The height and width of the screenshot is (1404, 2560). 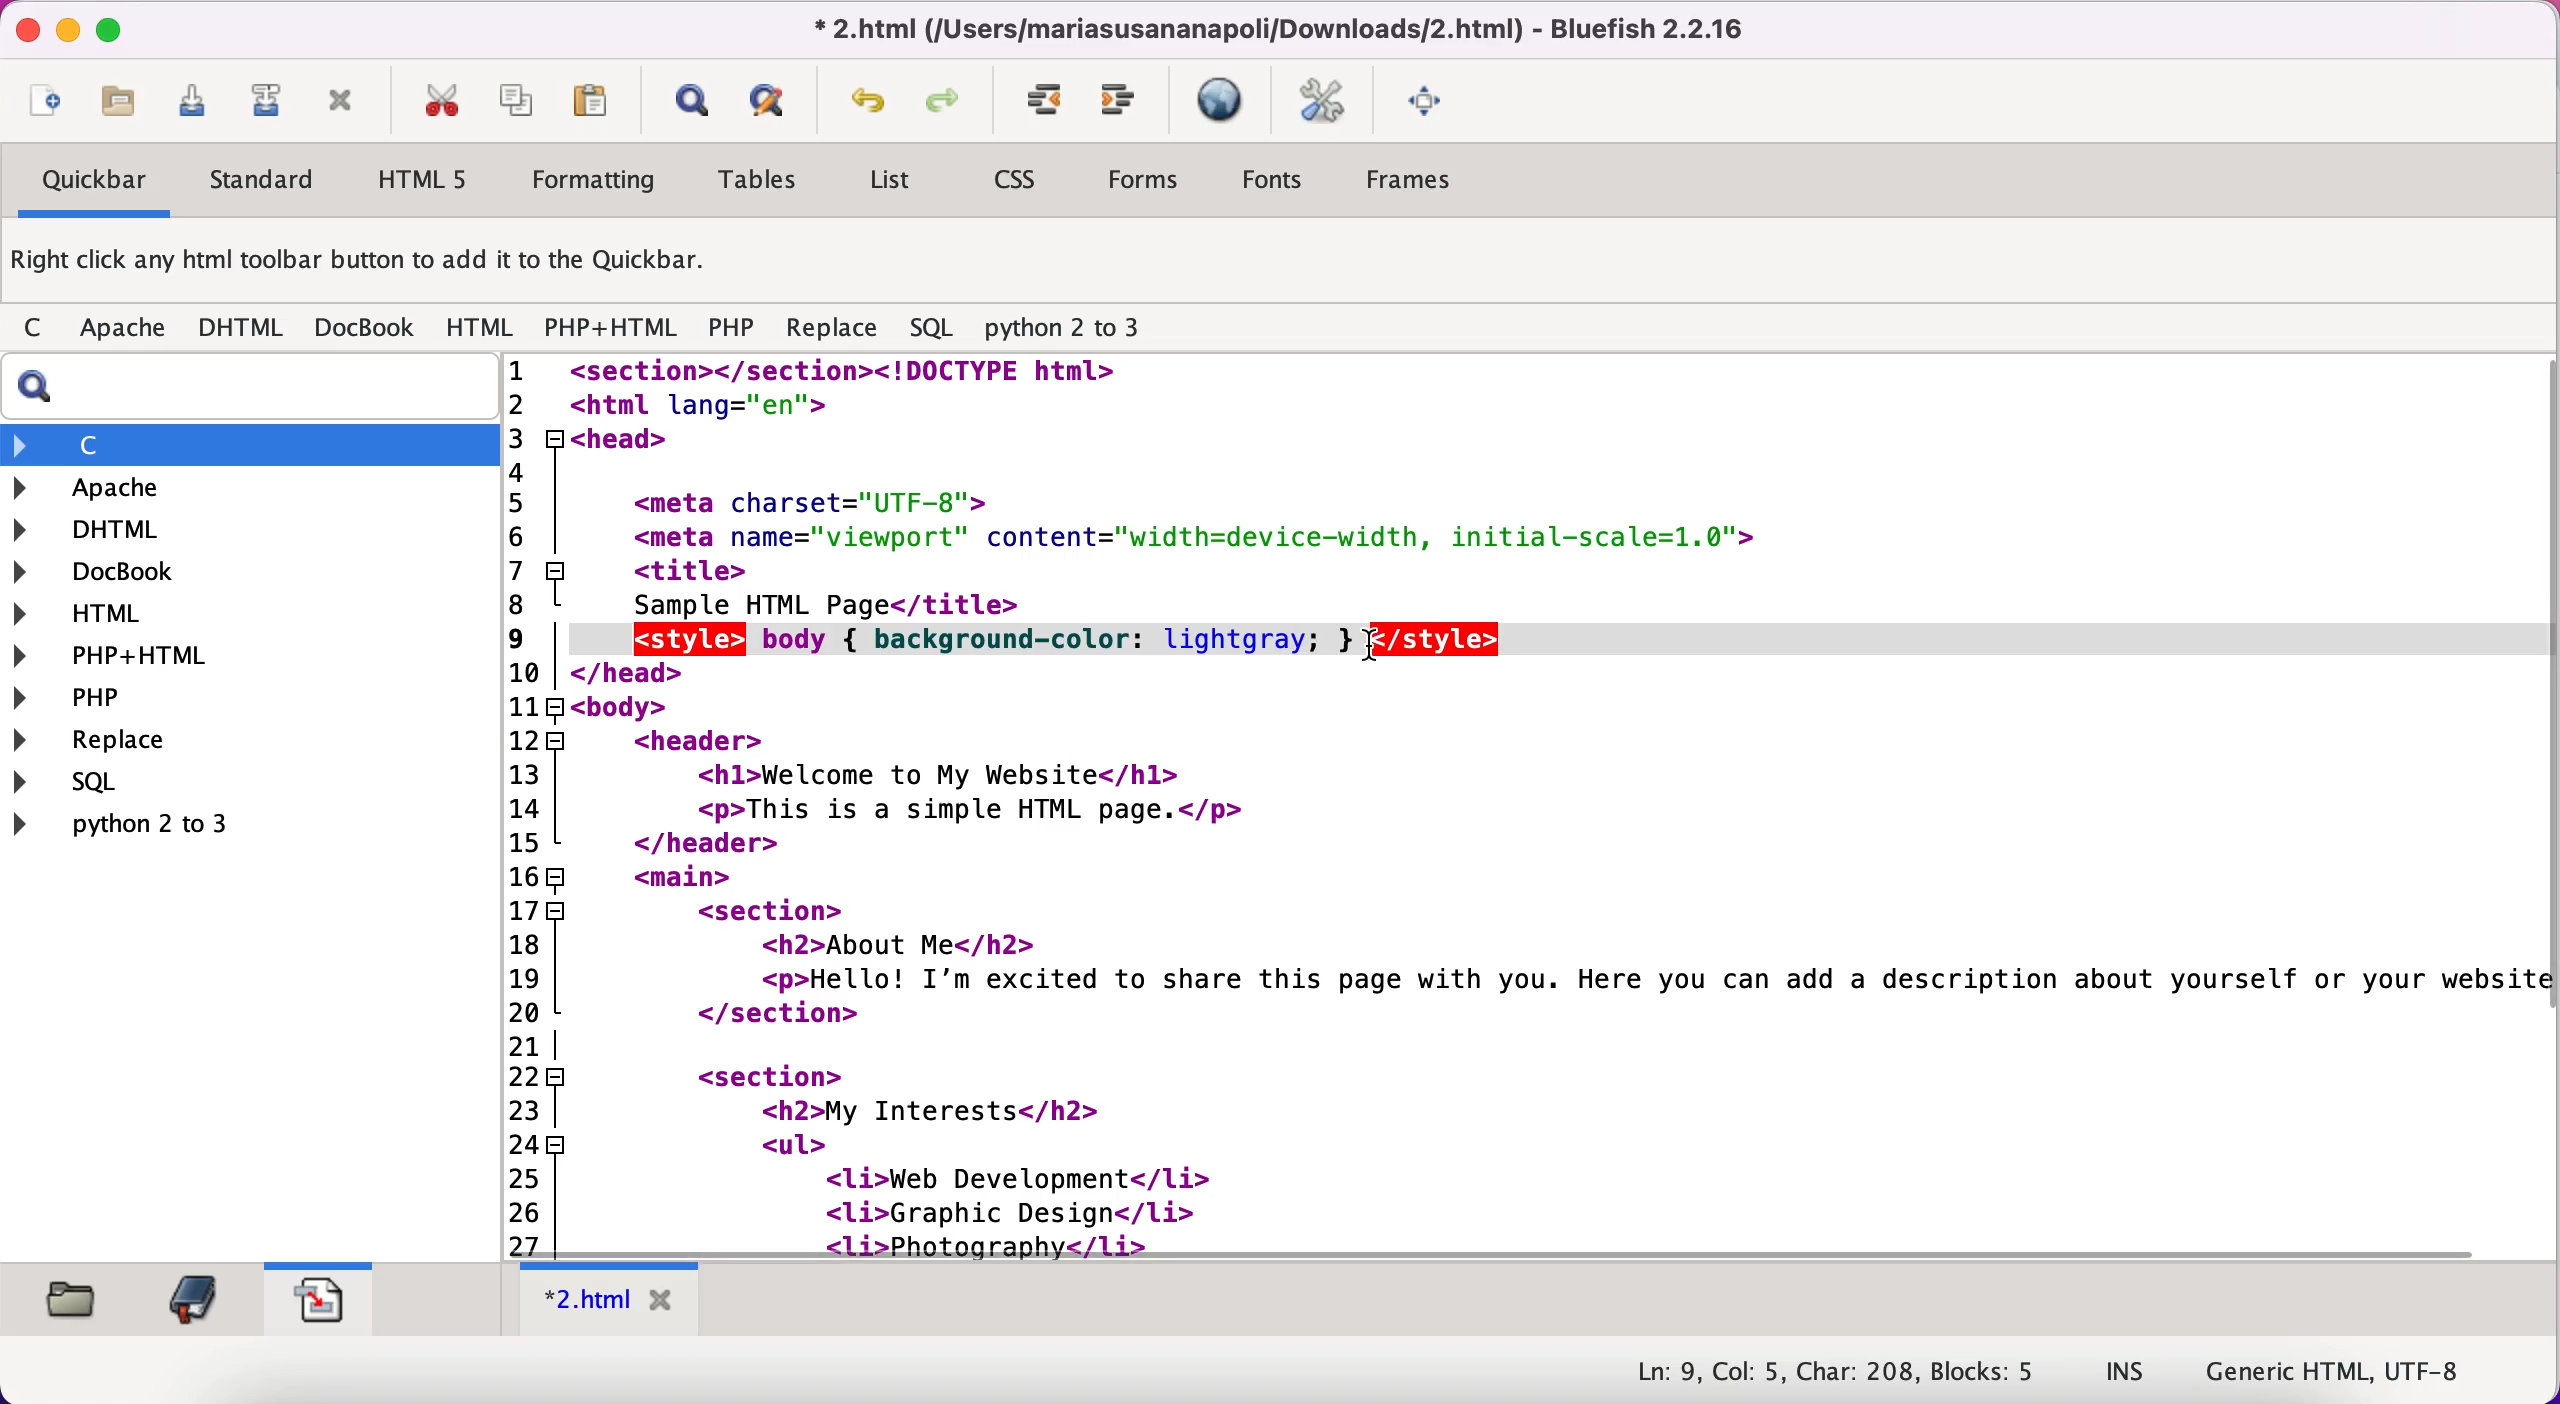 What do you see at coordinates (1046, 101) in the screenshot?
I see `indent` at bounding box center [1046, 101].